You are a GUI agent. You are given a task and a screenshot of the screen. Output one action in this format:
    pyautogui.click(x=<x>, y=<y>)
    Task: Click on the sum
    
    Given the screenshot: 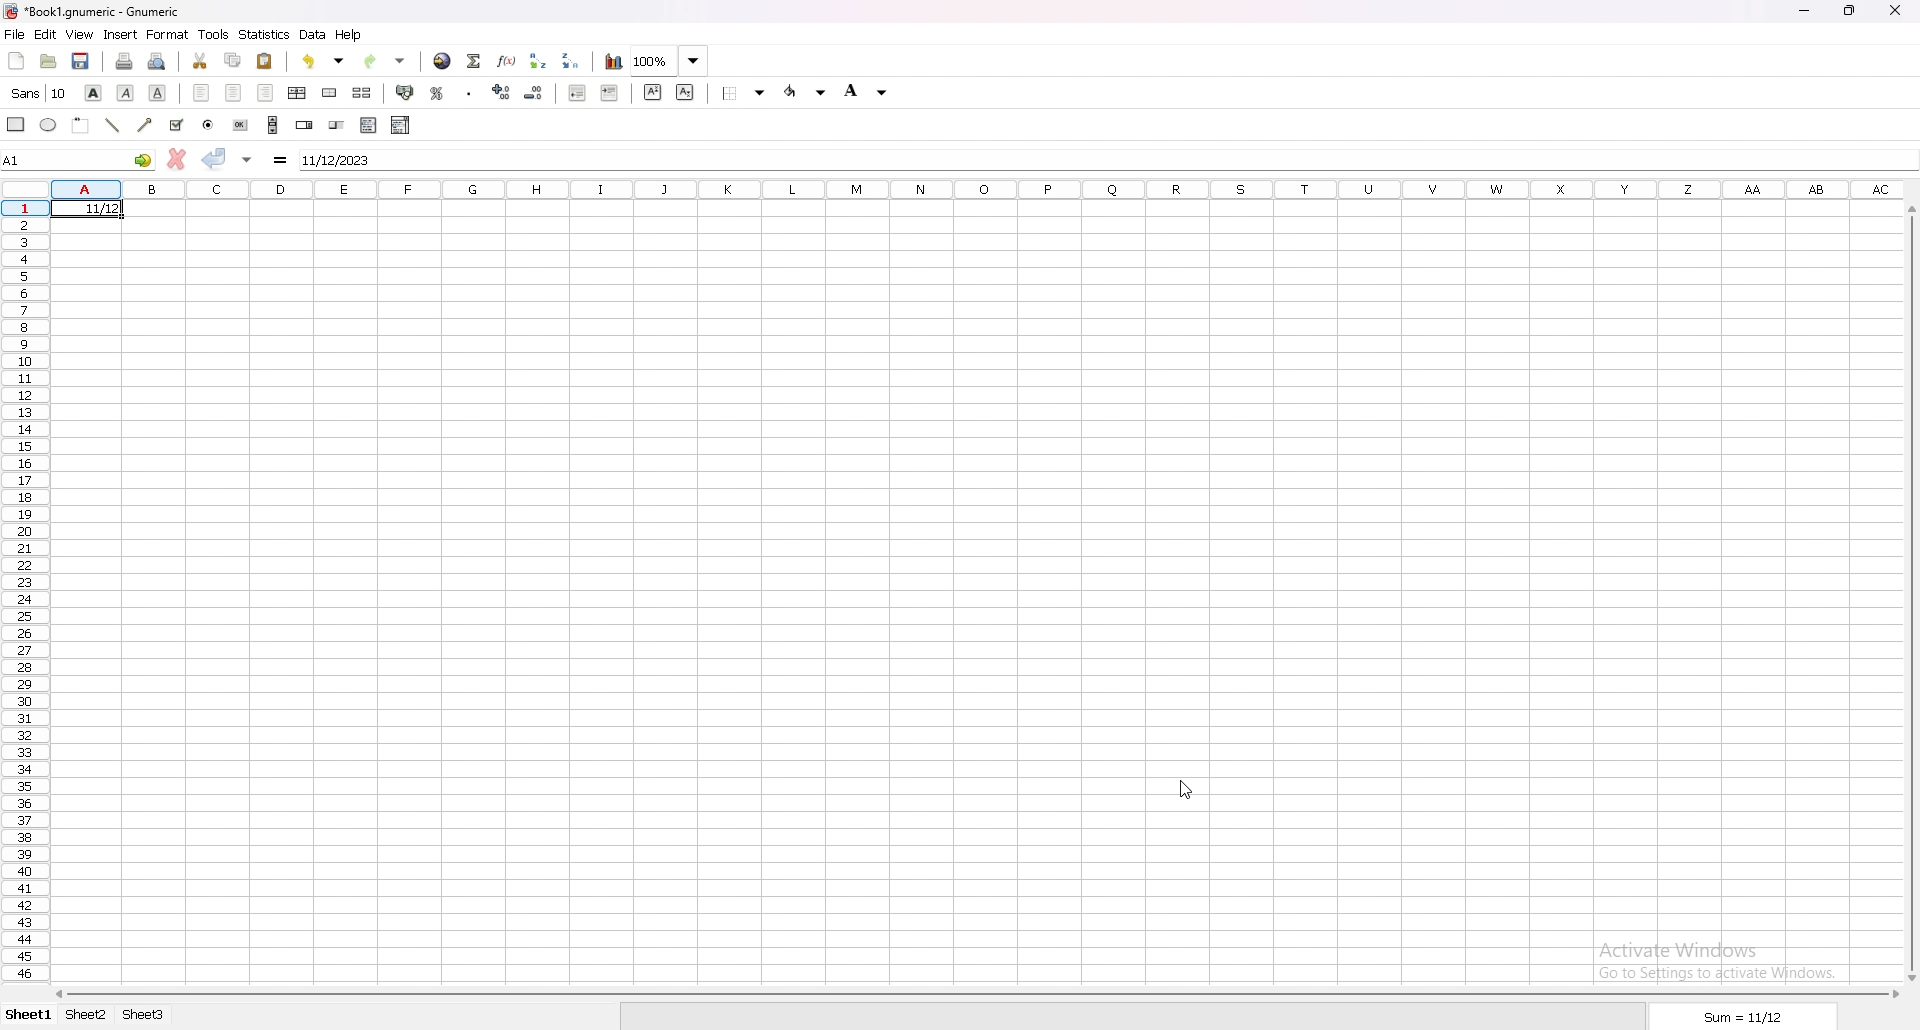 What is the action you would take?
    pyautogui.click(x=1744, y=1017)
    